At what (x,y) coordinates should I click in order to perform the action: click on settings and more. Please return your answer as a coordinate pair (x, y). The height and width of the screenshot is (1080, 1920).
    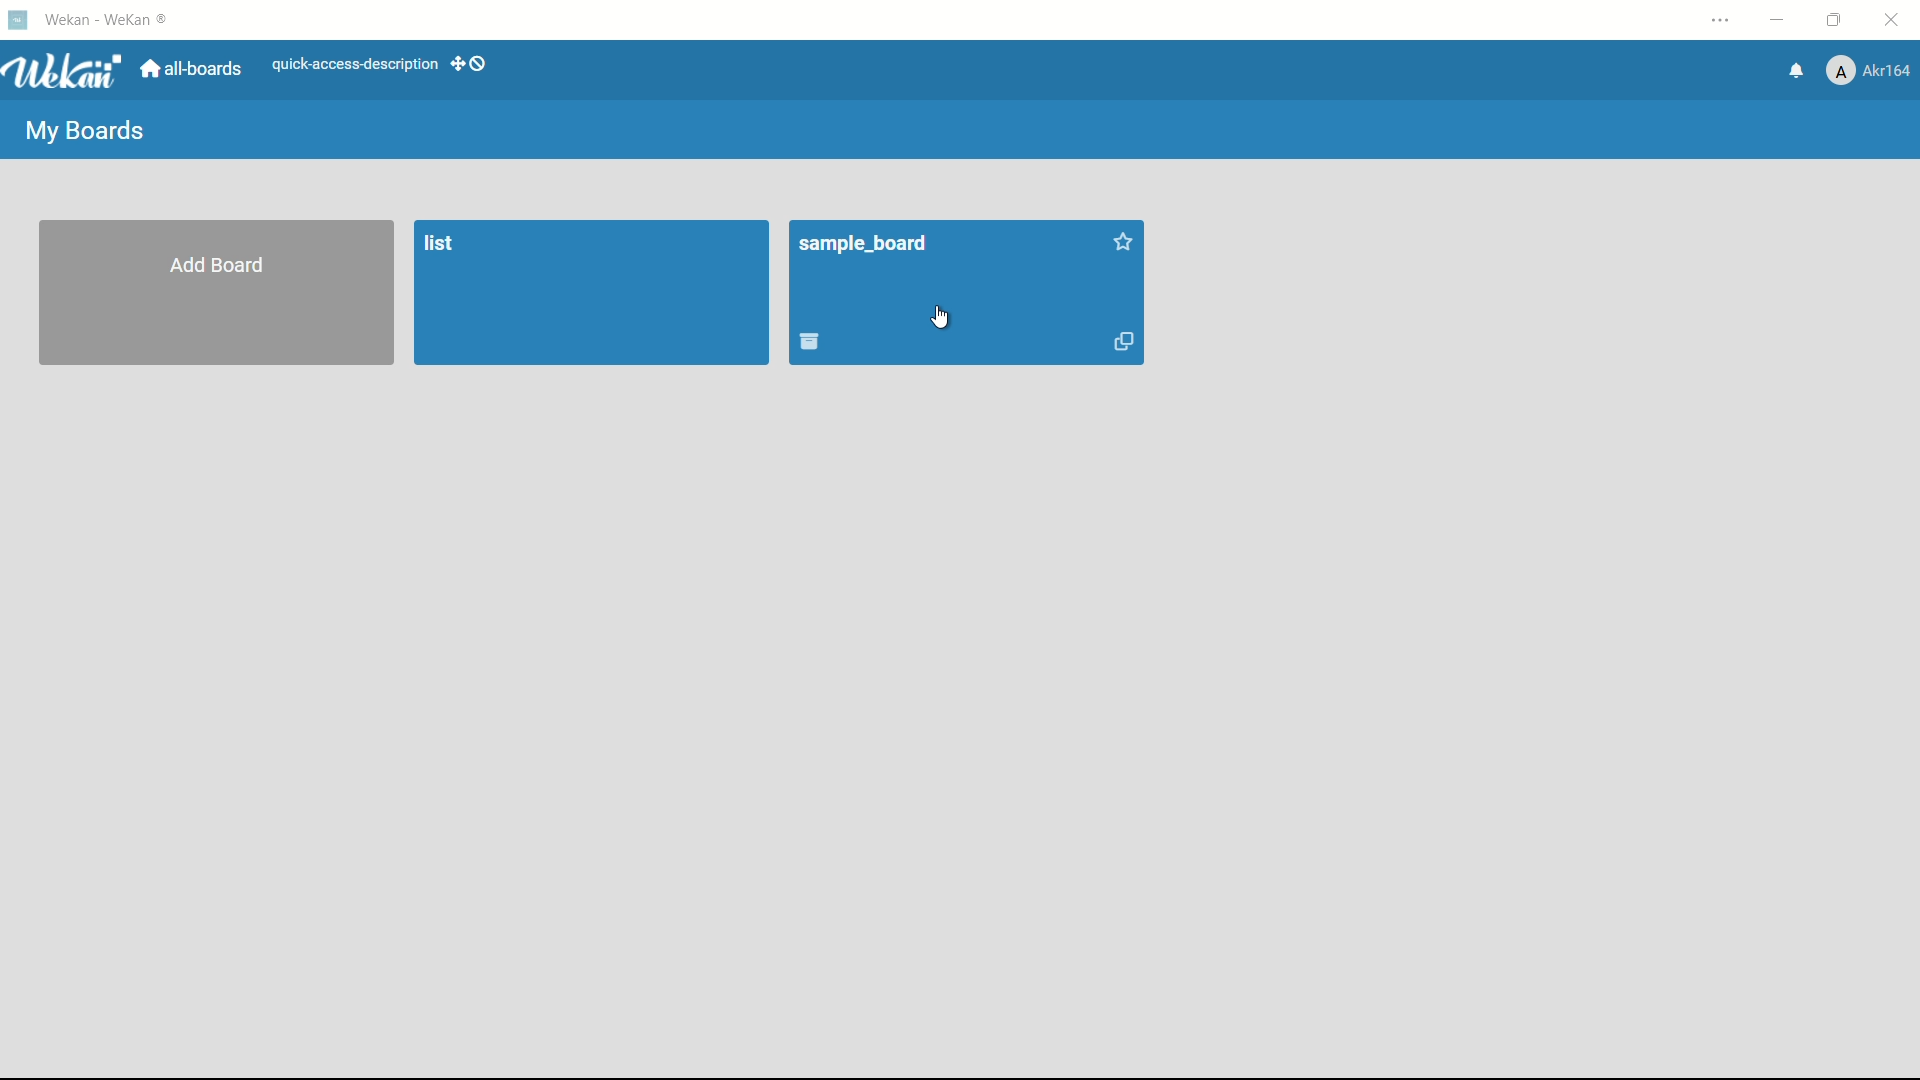
    Looking at the image, I should click on (1721, 21).